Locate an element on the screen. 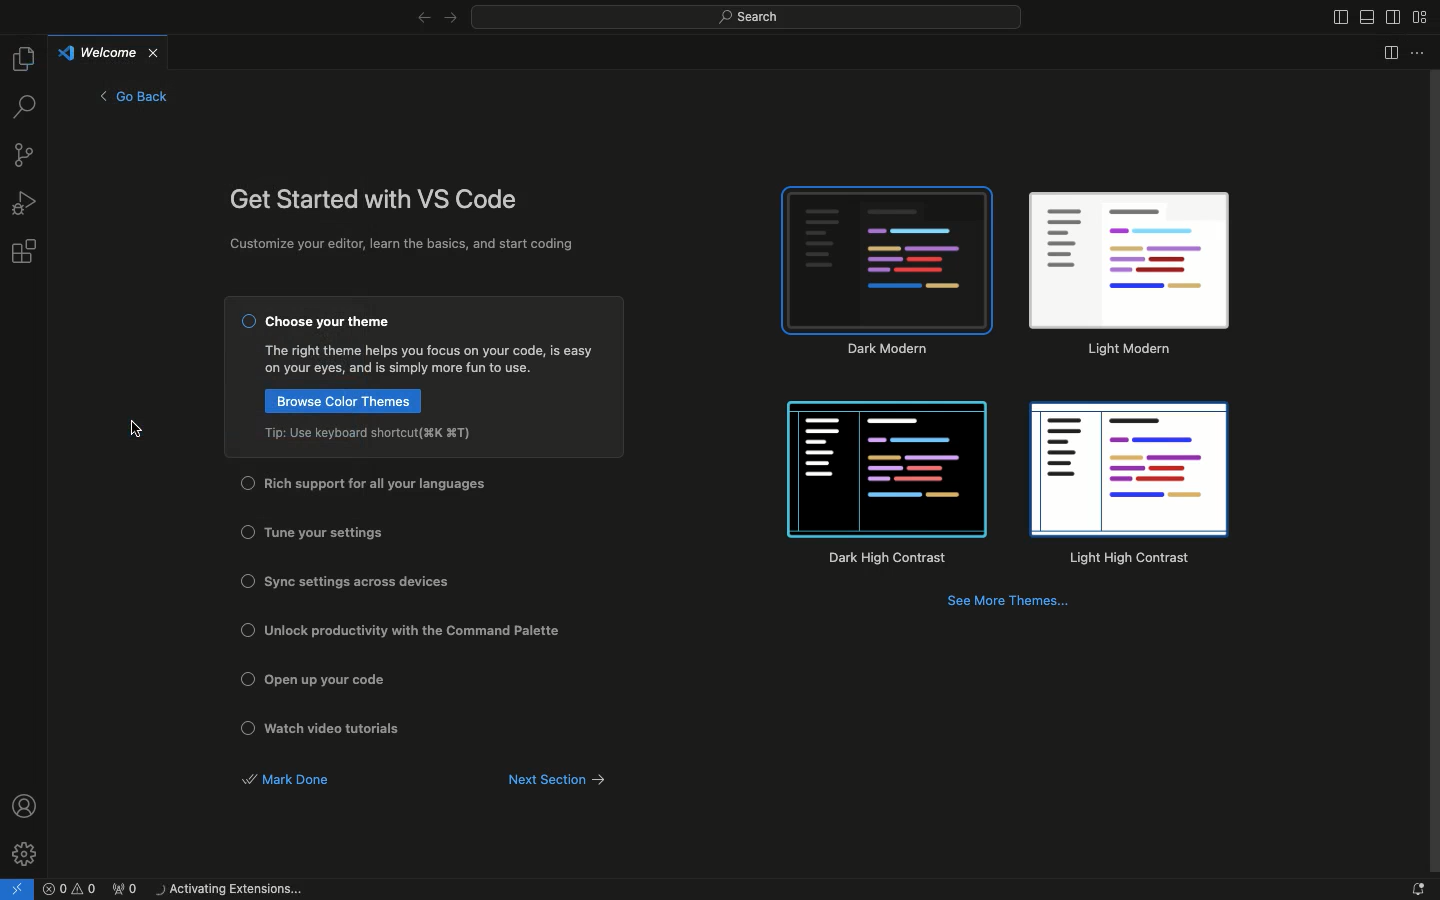  Source control is located at coordinates (26, 158).